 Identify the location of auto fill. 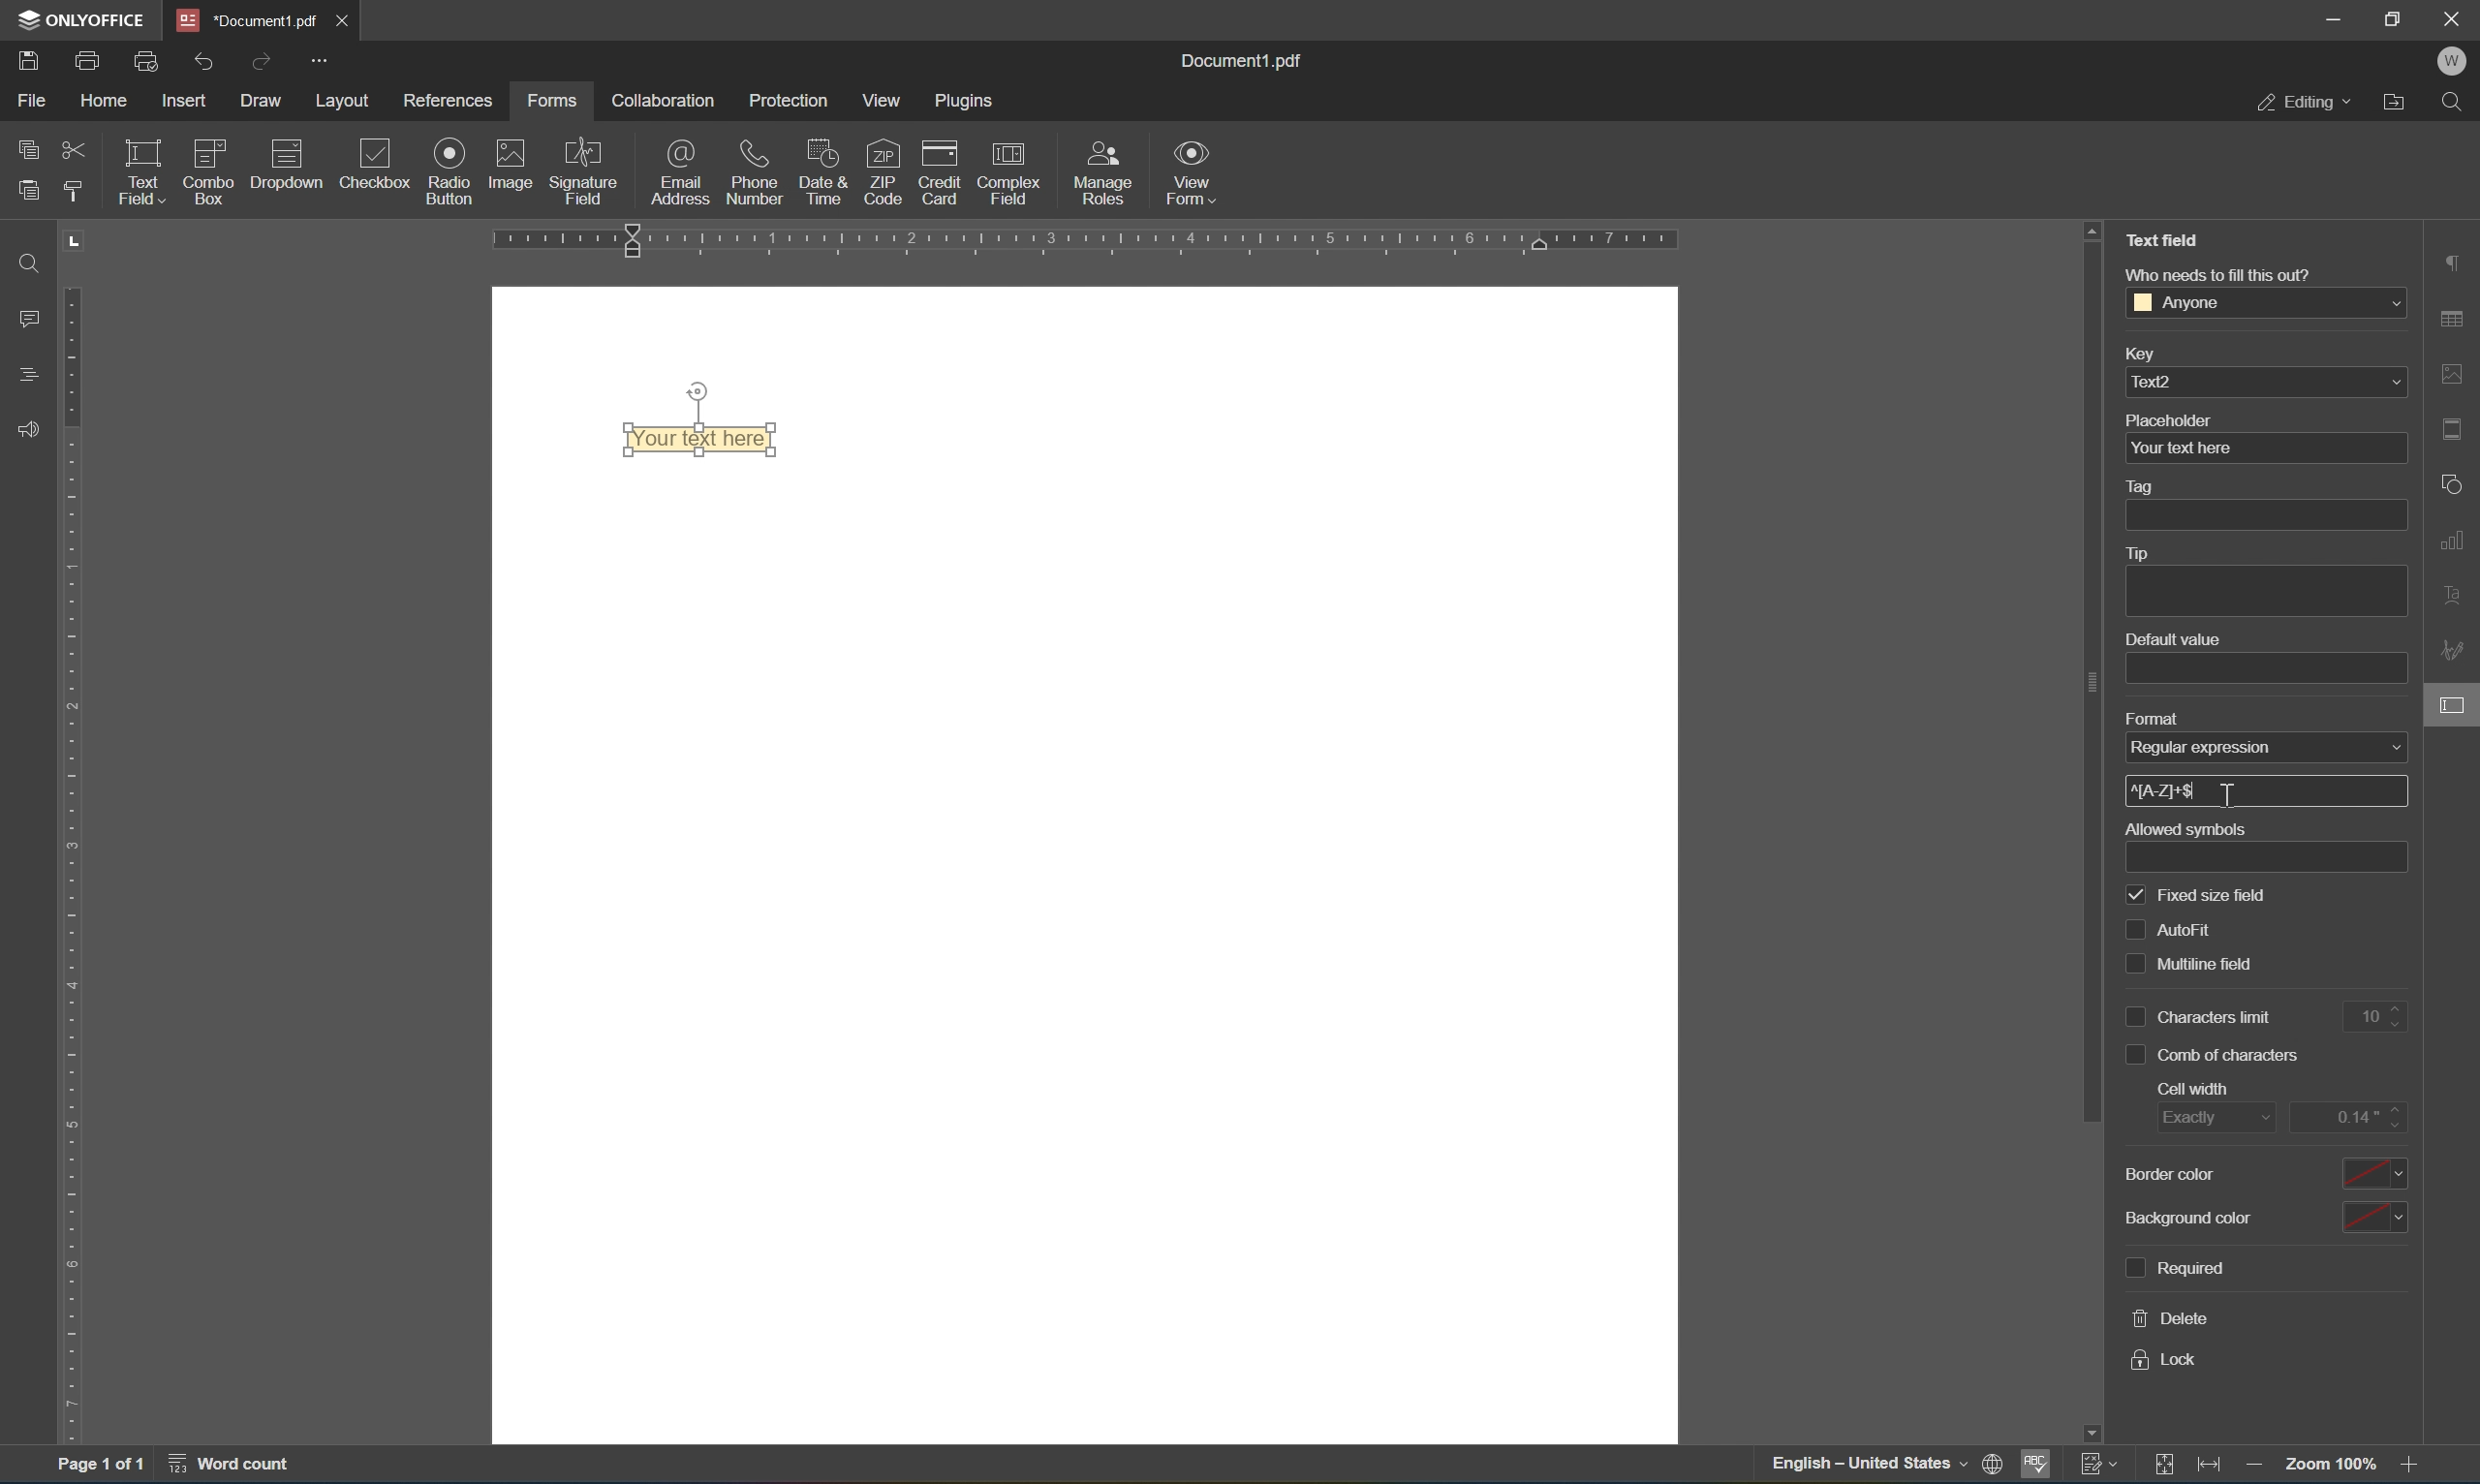
(2167, 929).